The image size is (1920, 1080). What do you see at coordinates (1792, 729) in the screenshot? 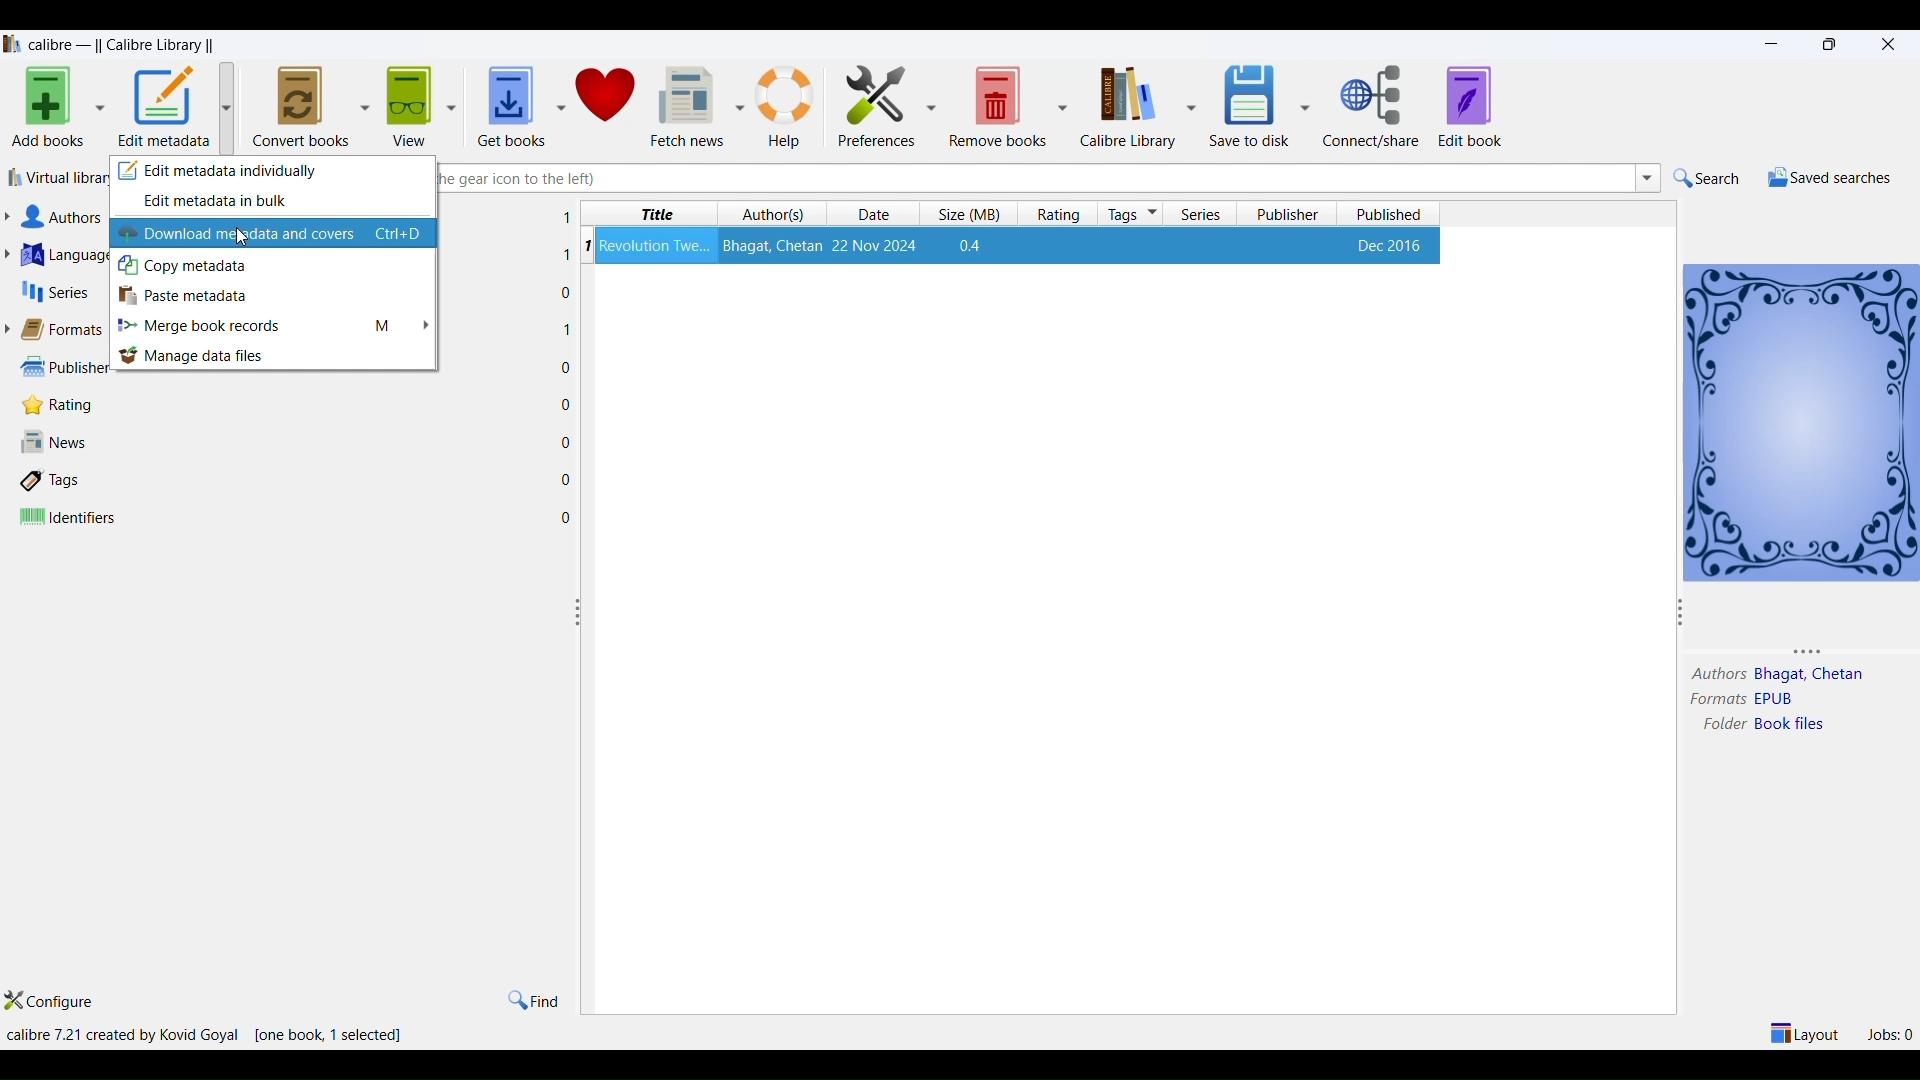
I see `folder name` at bounding box center [1792, 729].